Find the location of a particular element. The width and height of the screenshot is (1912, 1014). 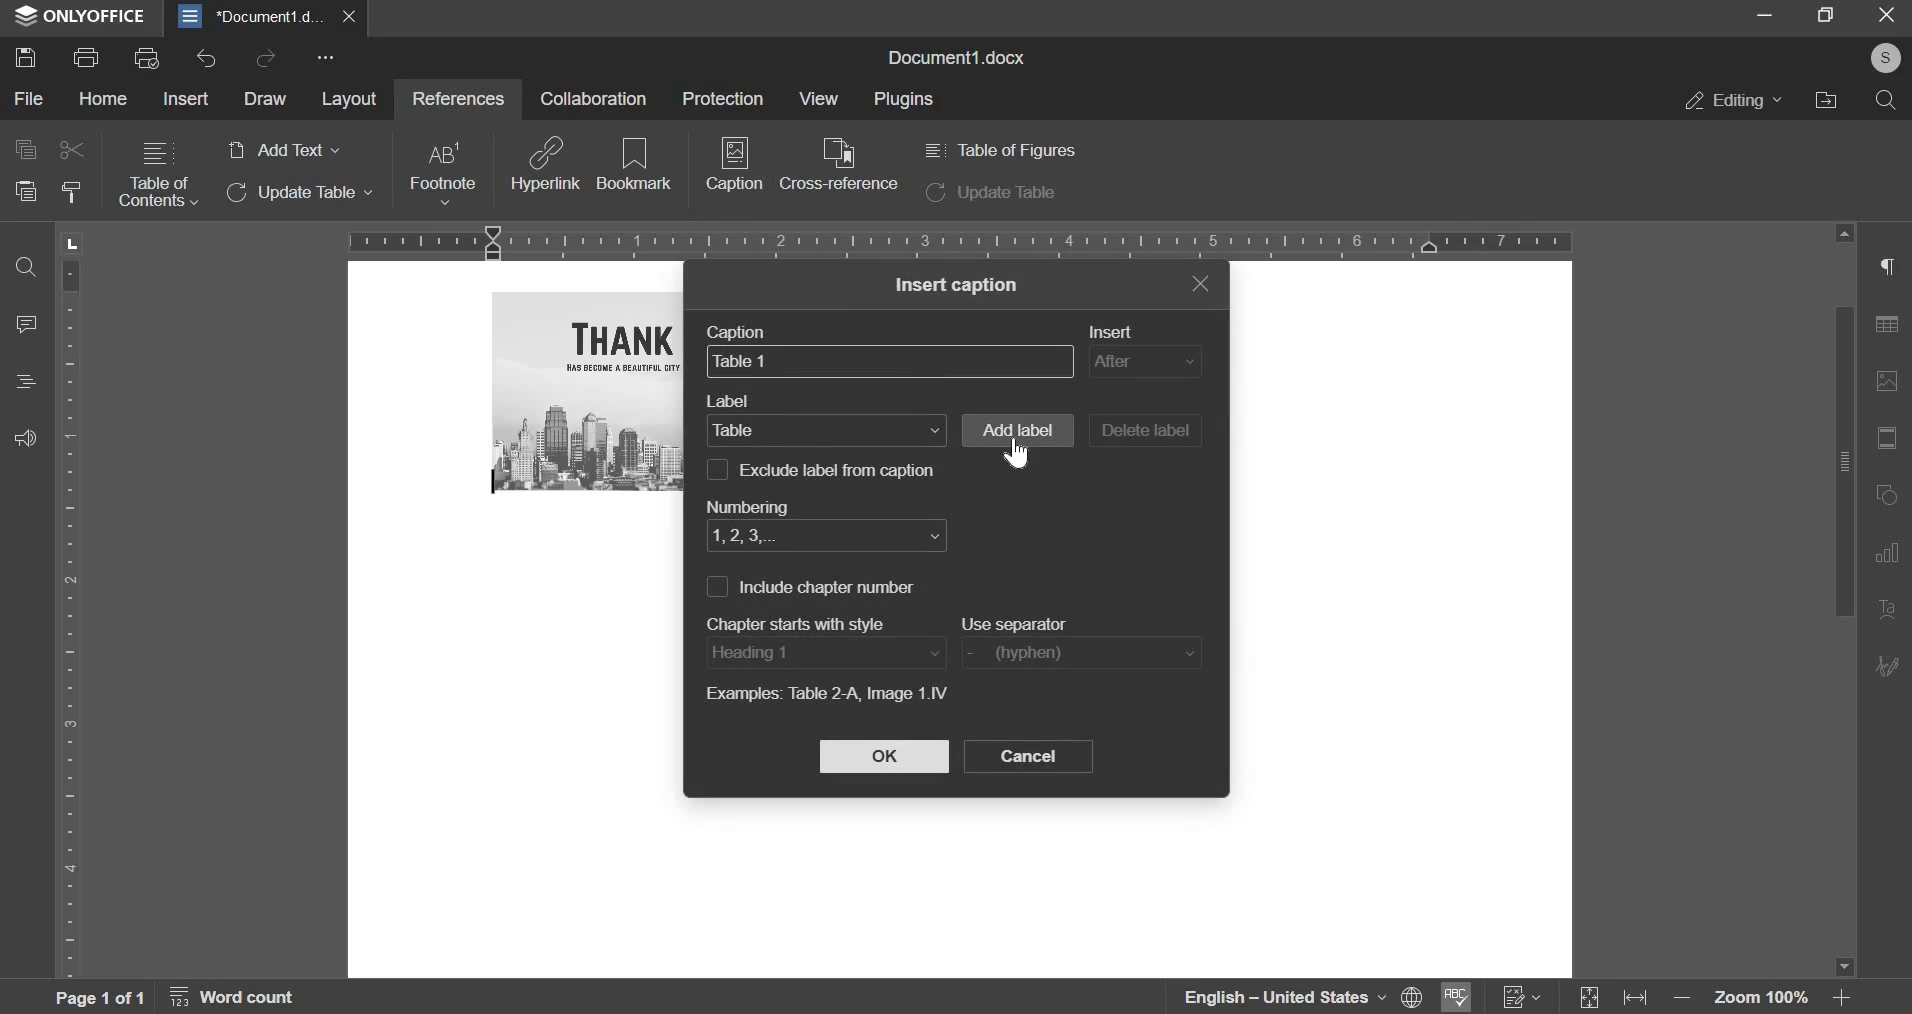

image is located at coordinates (590, 391).